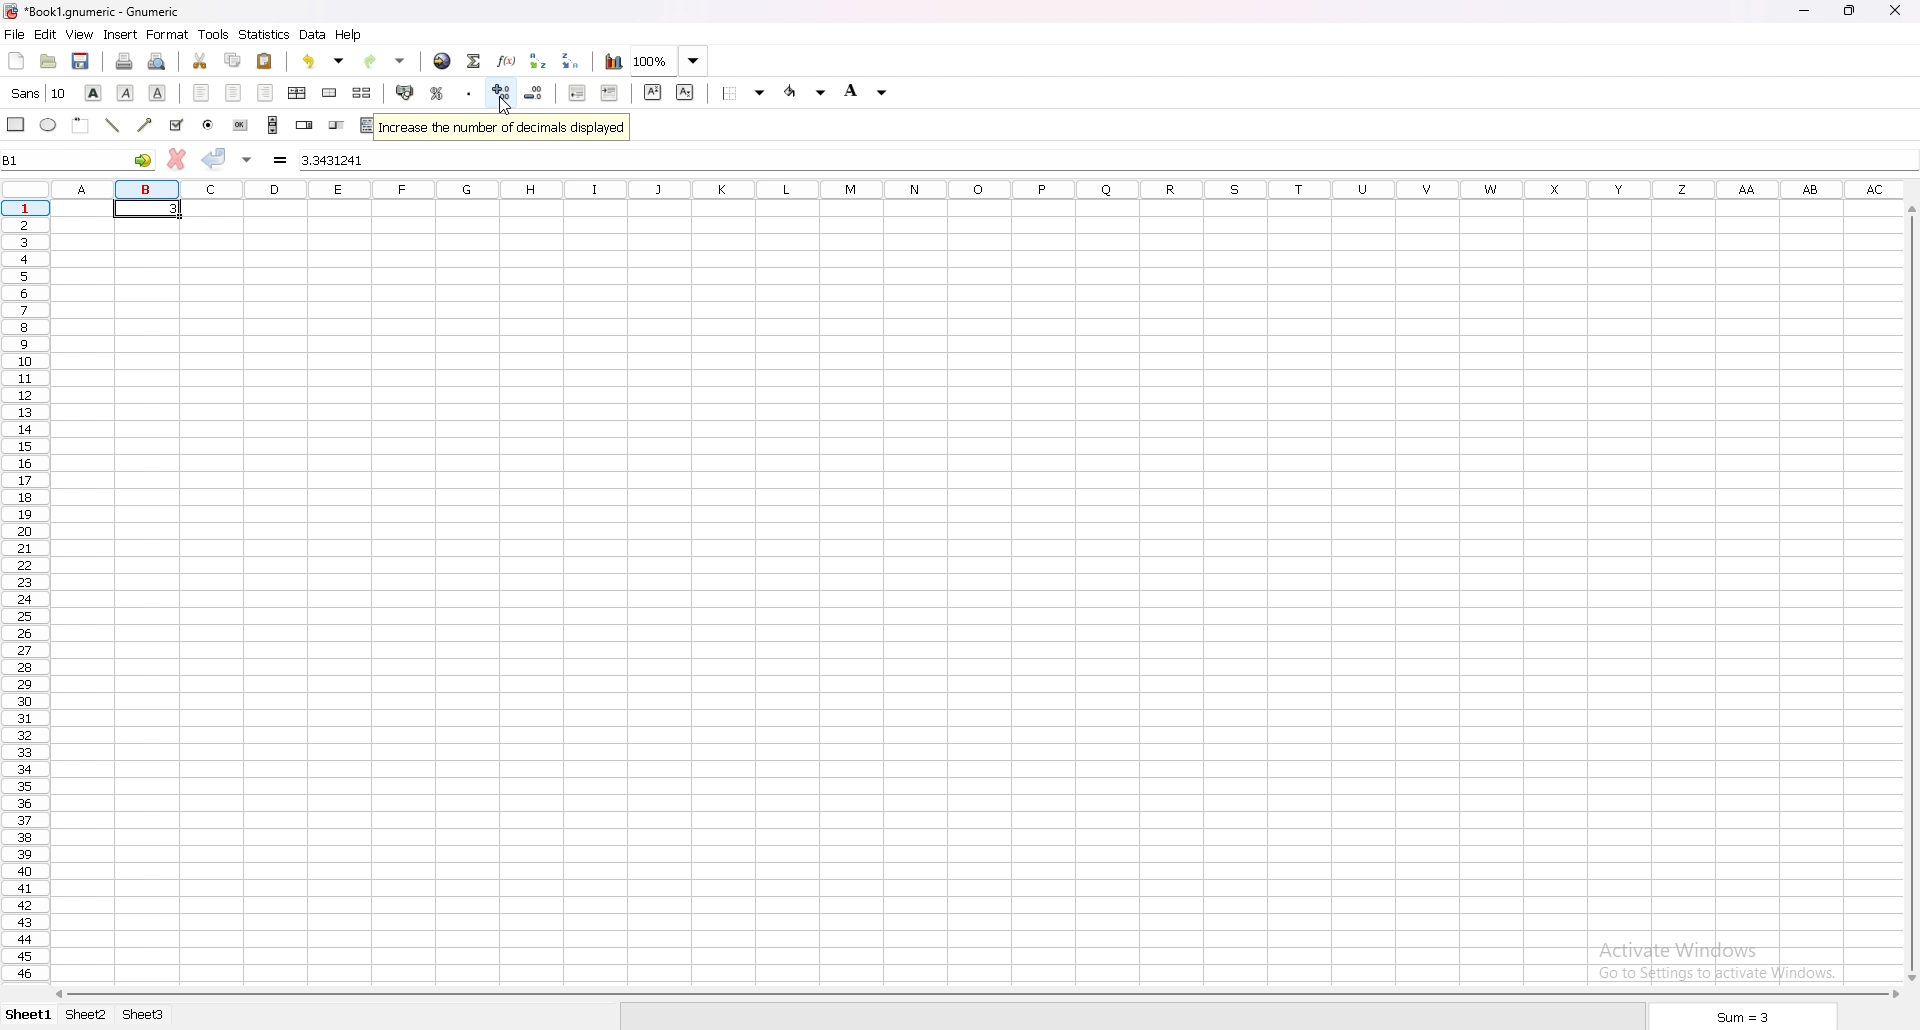  I want to click on cancel changes, so click(177, 159).